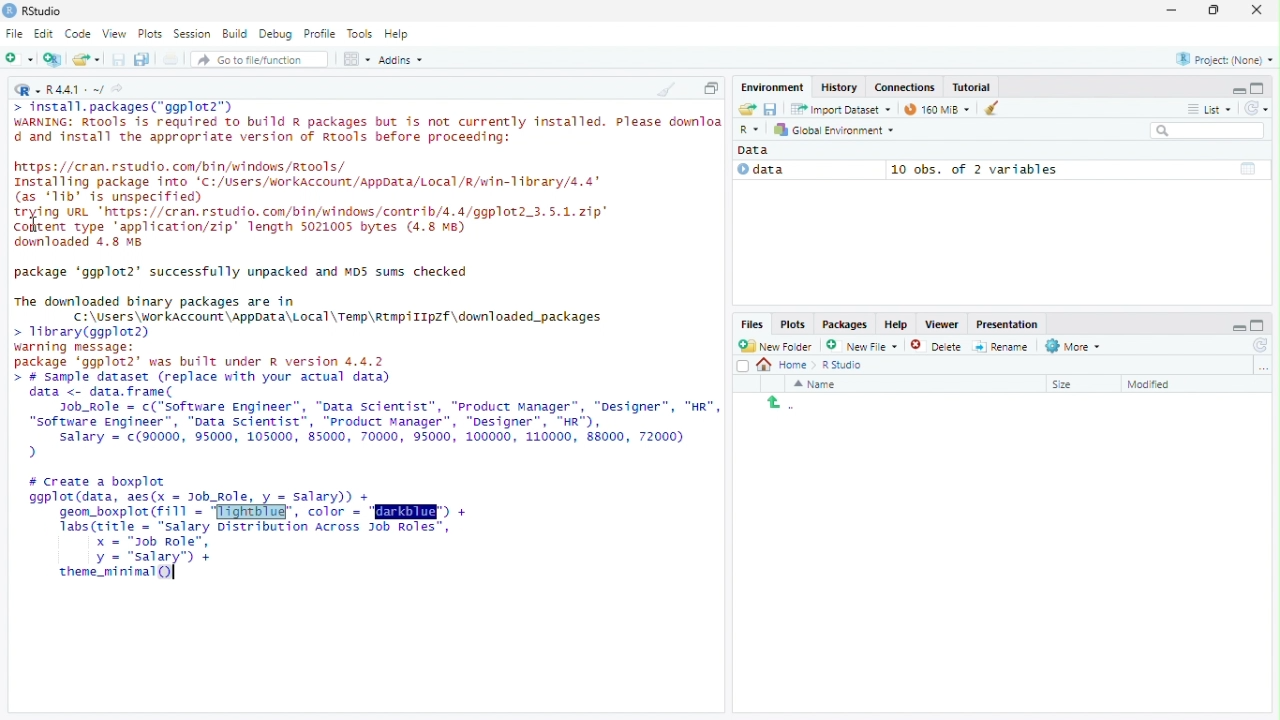 This screenshot has height=720, width=1280. What do you see at coordinates (75, 88) in the screenshot?
I see `R language version - R 4.4.1` at bounding box center [75, 88].